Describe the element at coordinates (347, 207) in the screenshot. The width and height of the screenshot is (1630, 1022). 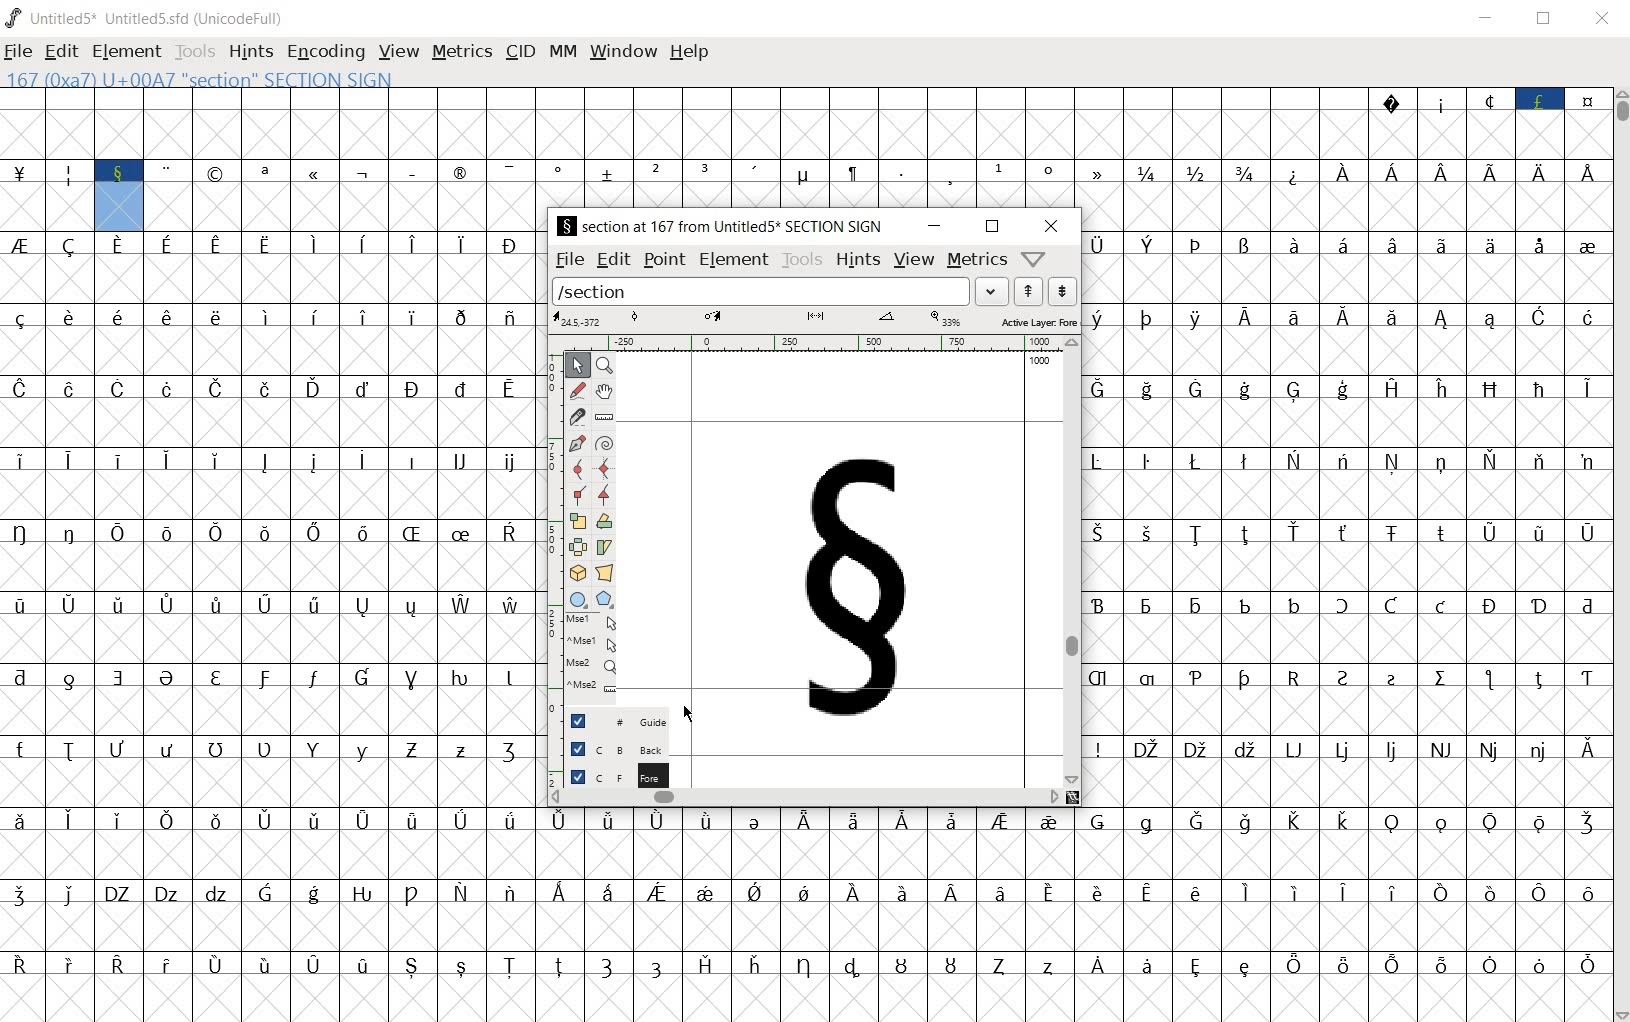
I see `empty cells` at that location.